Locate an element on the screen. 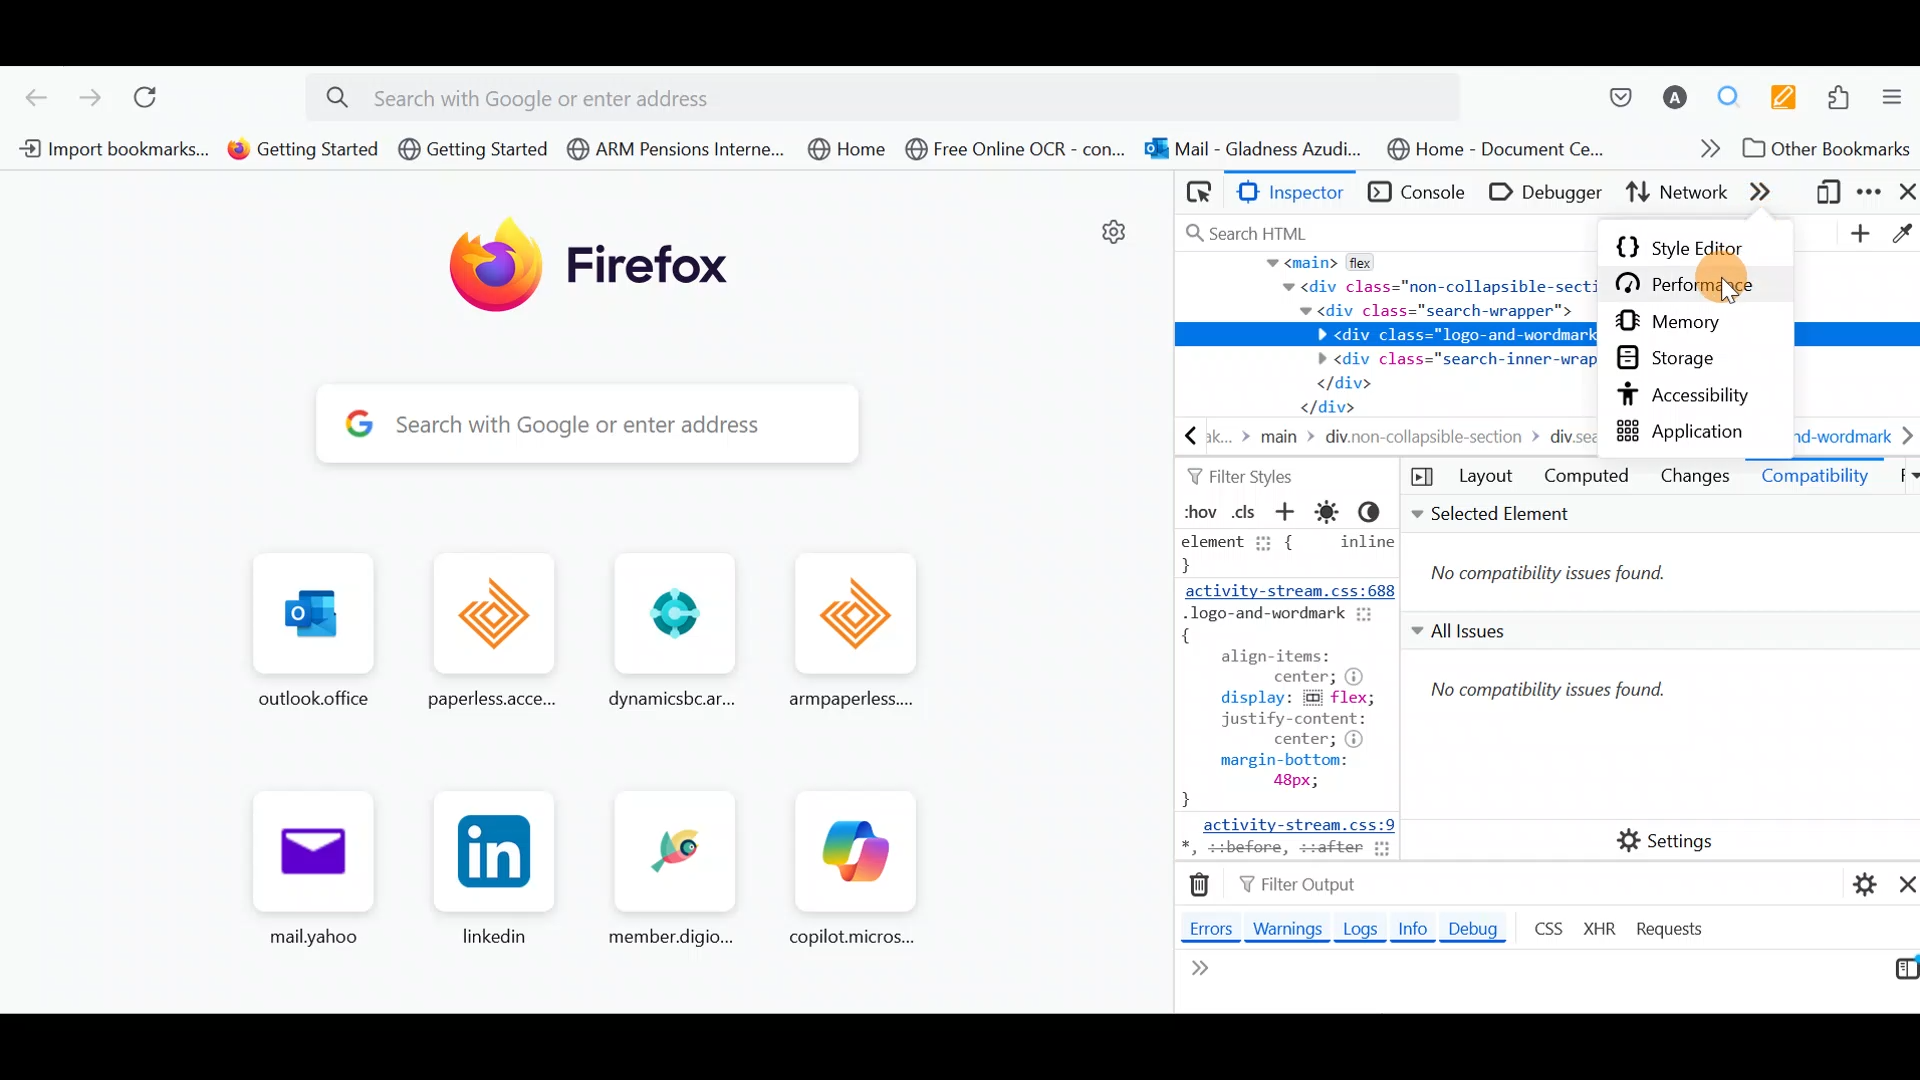  Storage is located at coordinates (1682, 359).